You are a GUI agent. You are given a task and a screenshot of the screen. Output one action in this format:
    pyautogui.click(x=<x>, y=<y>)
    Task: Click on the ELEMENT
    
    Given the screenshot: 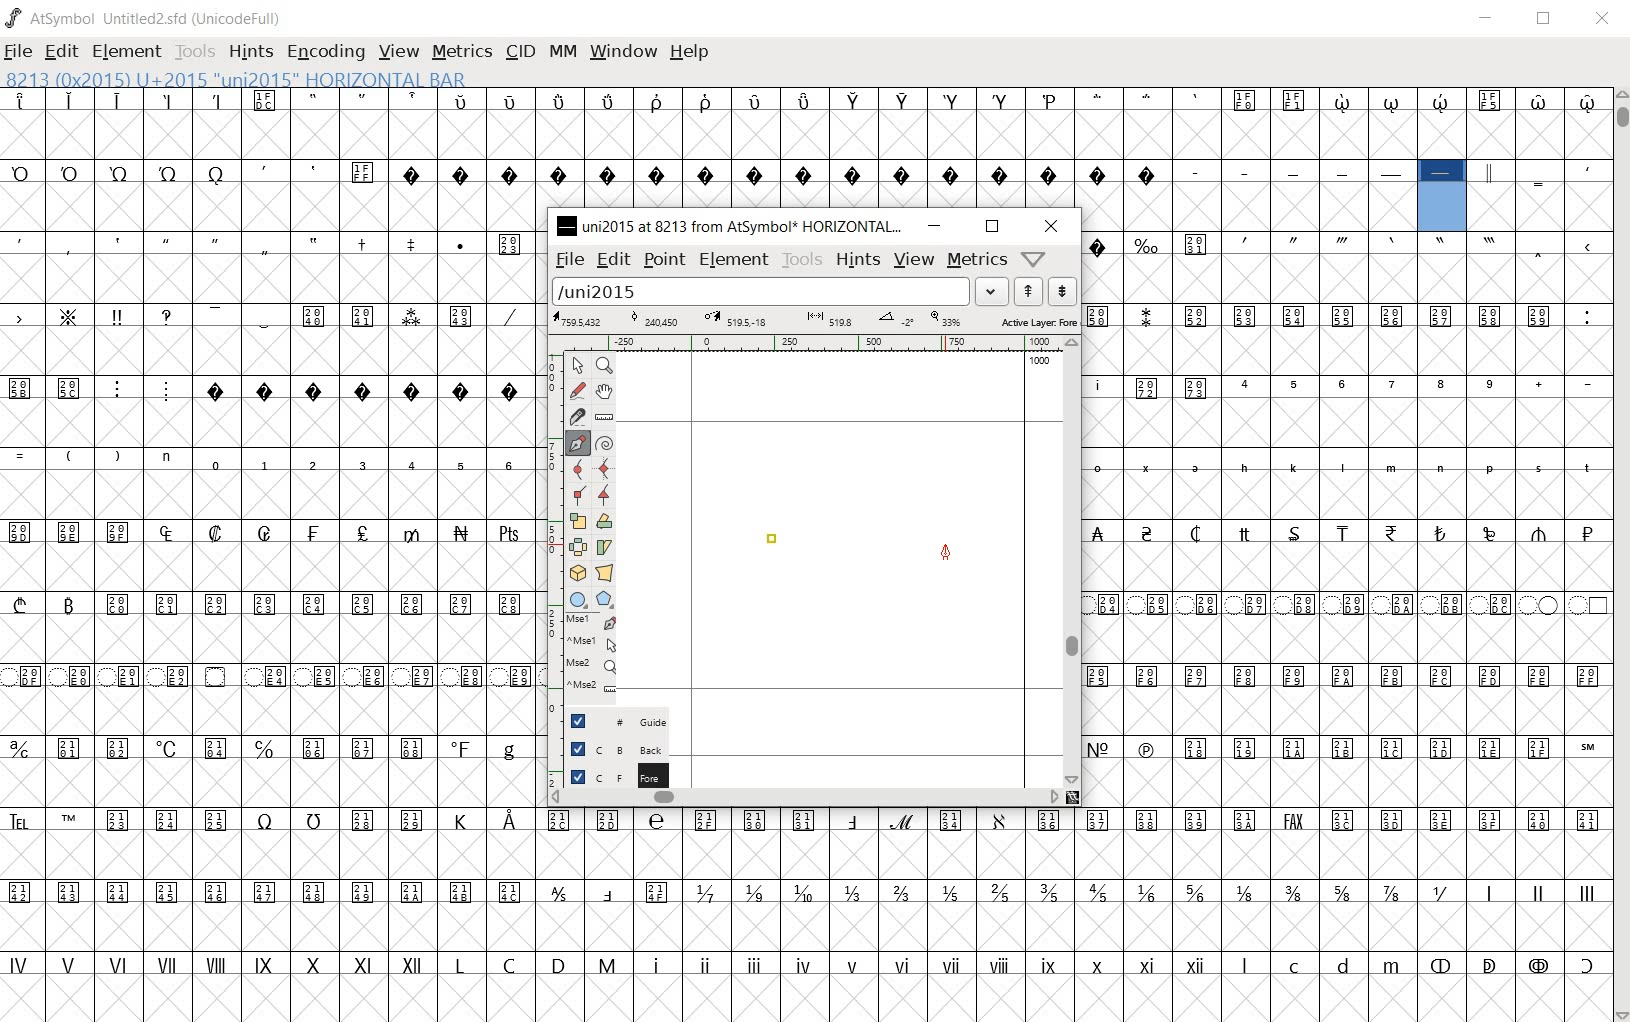 What is the action you would take?
    pyautogui.click(x=128, y=51)
    